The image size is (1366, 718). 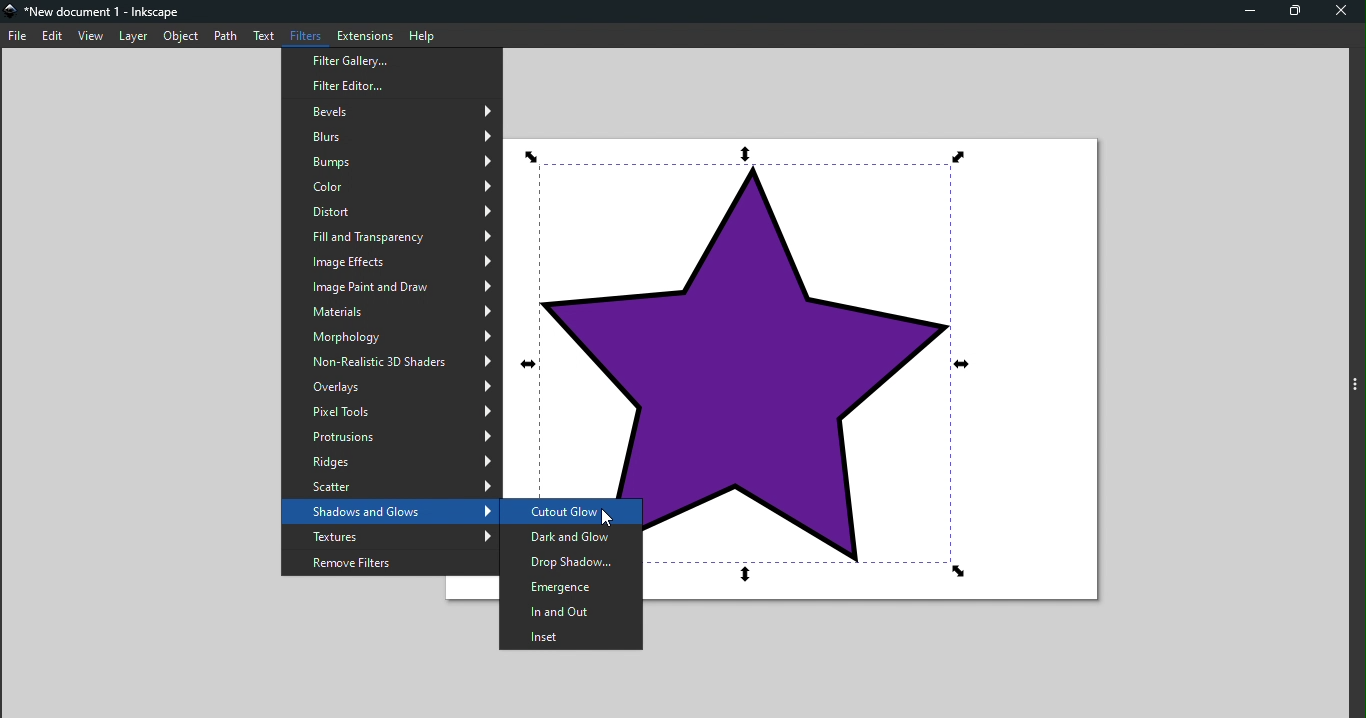 I want to click on Protrusions, so click(x=392, y=438).